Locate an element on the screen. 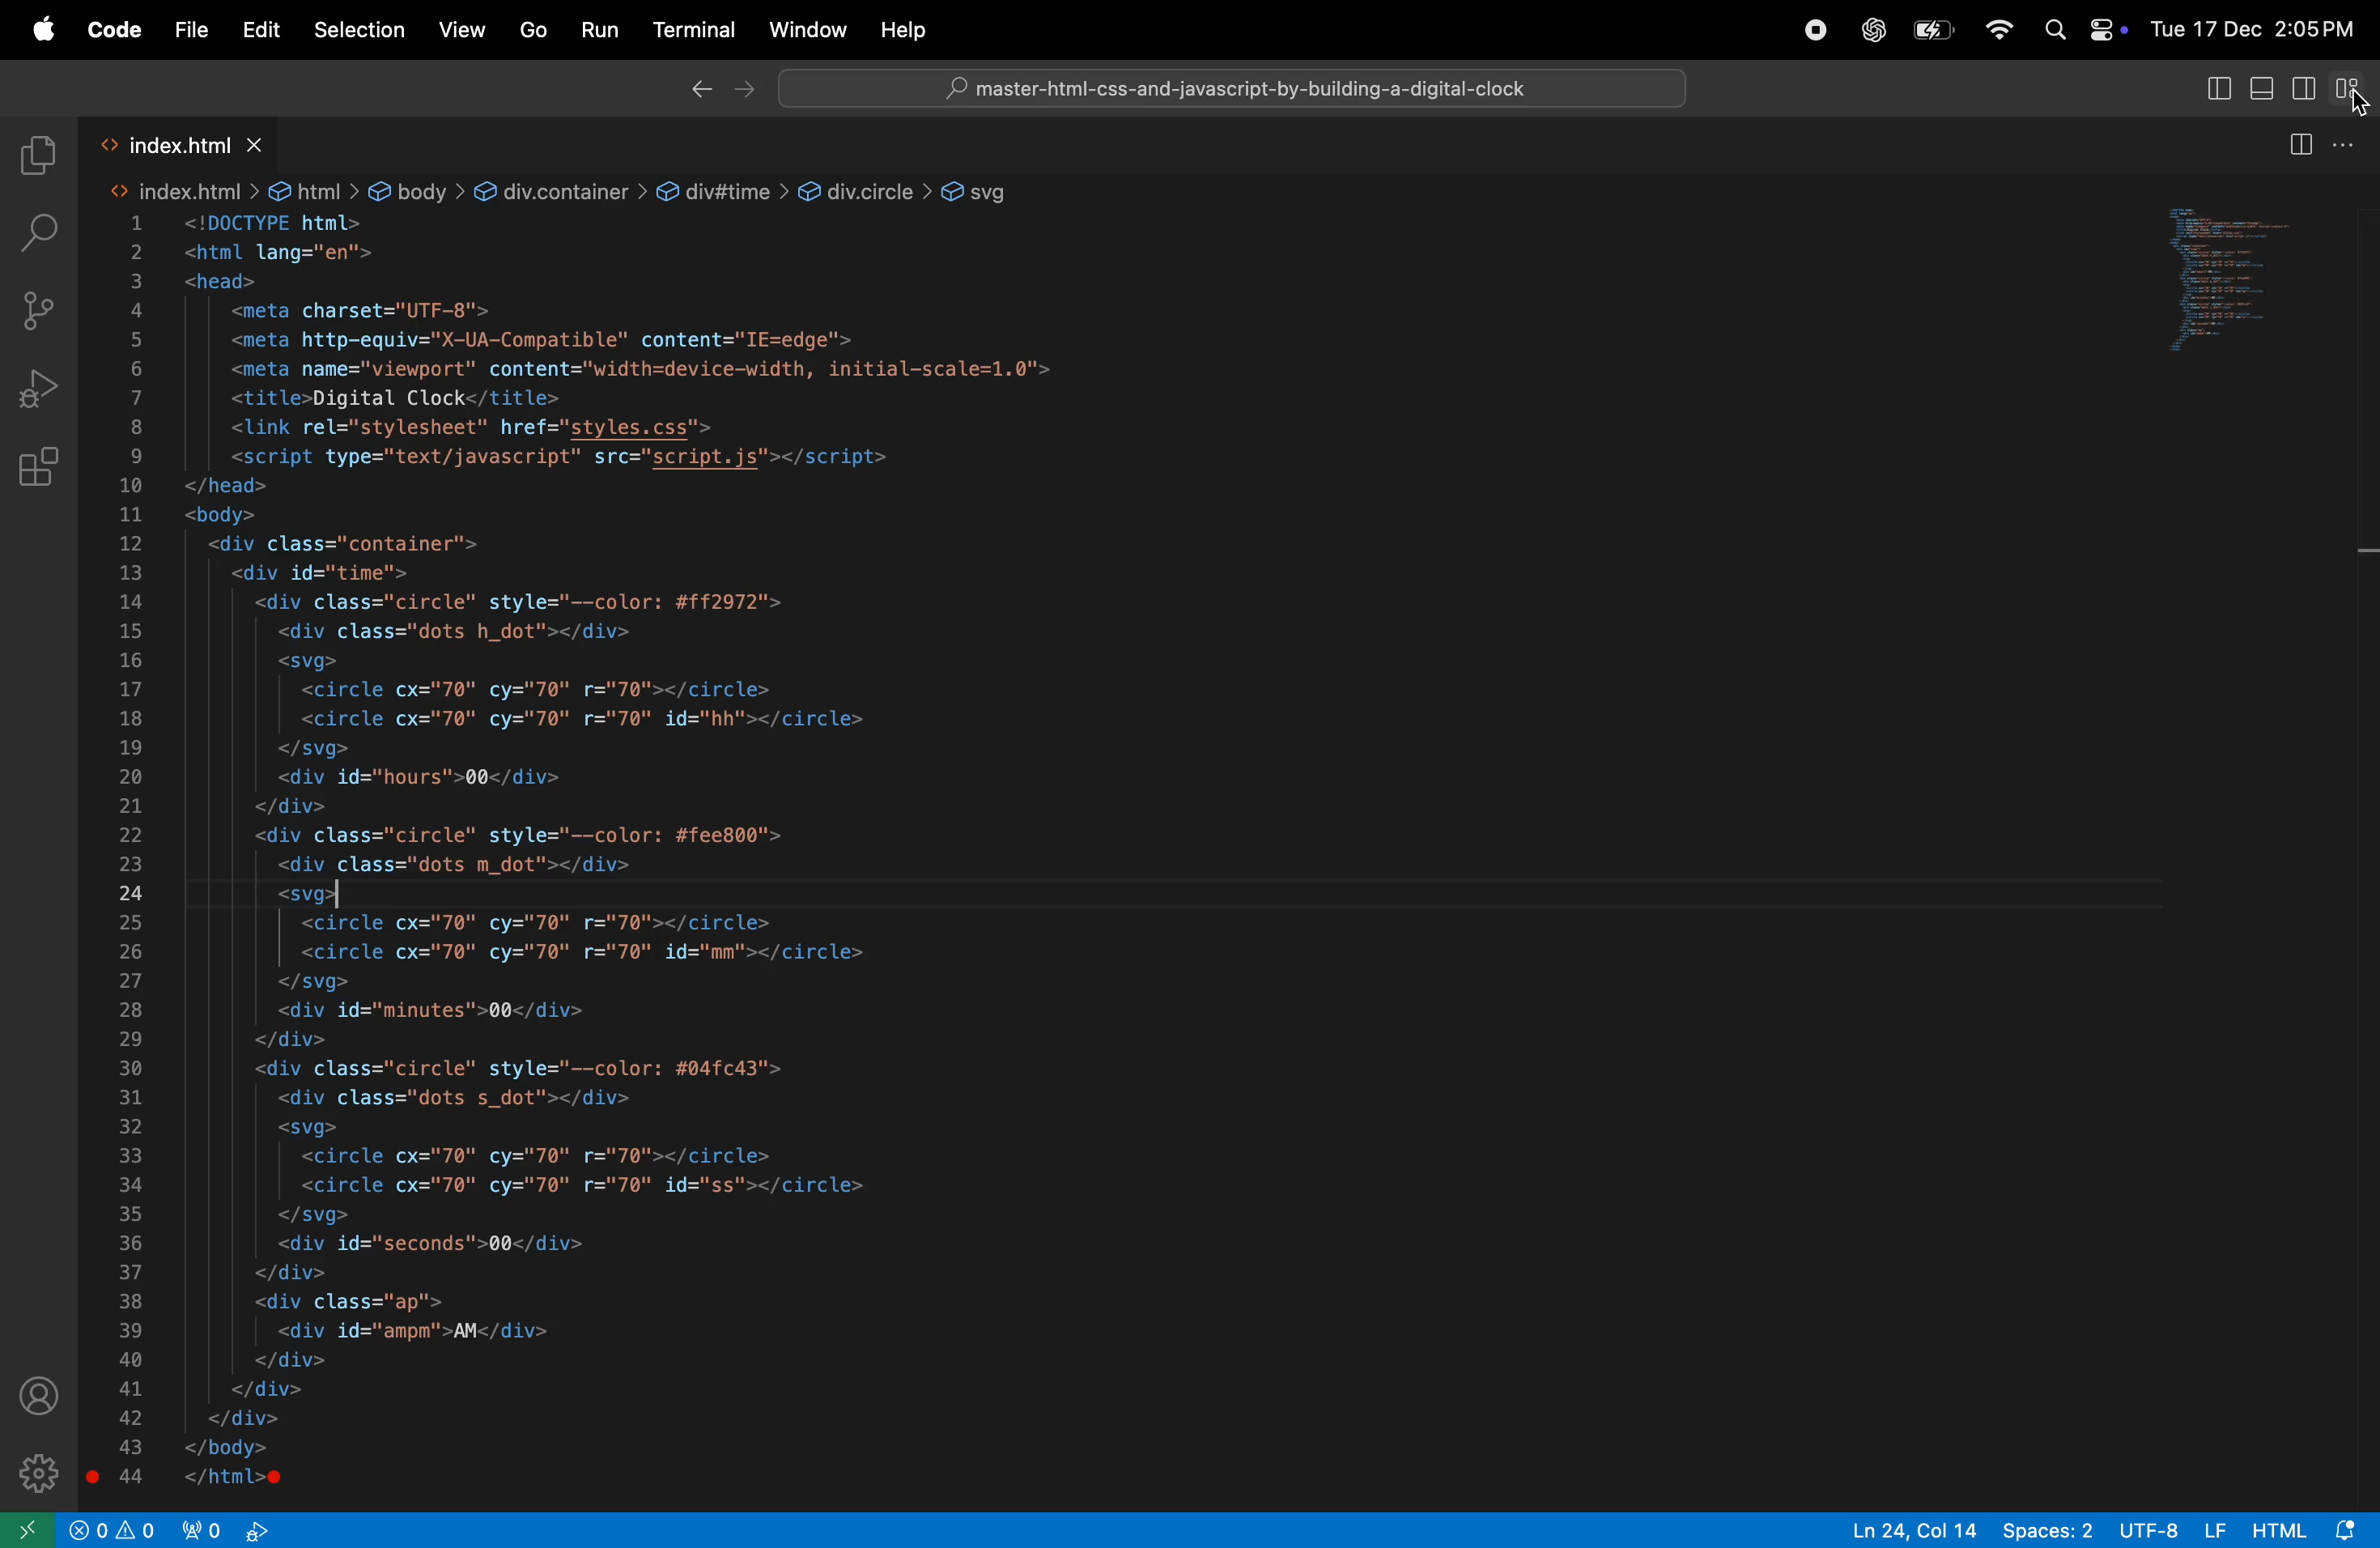 This screenshot has width=2380, height=1548. run and debug is located at coordinates (37, 385).